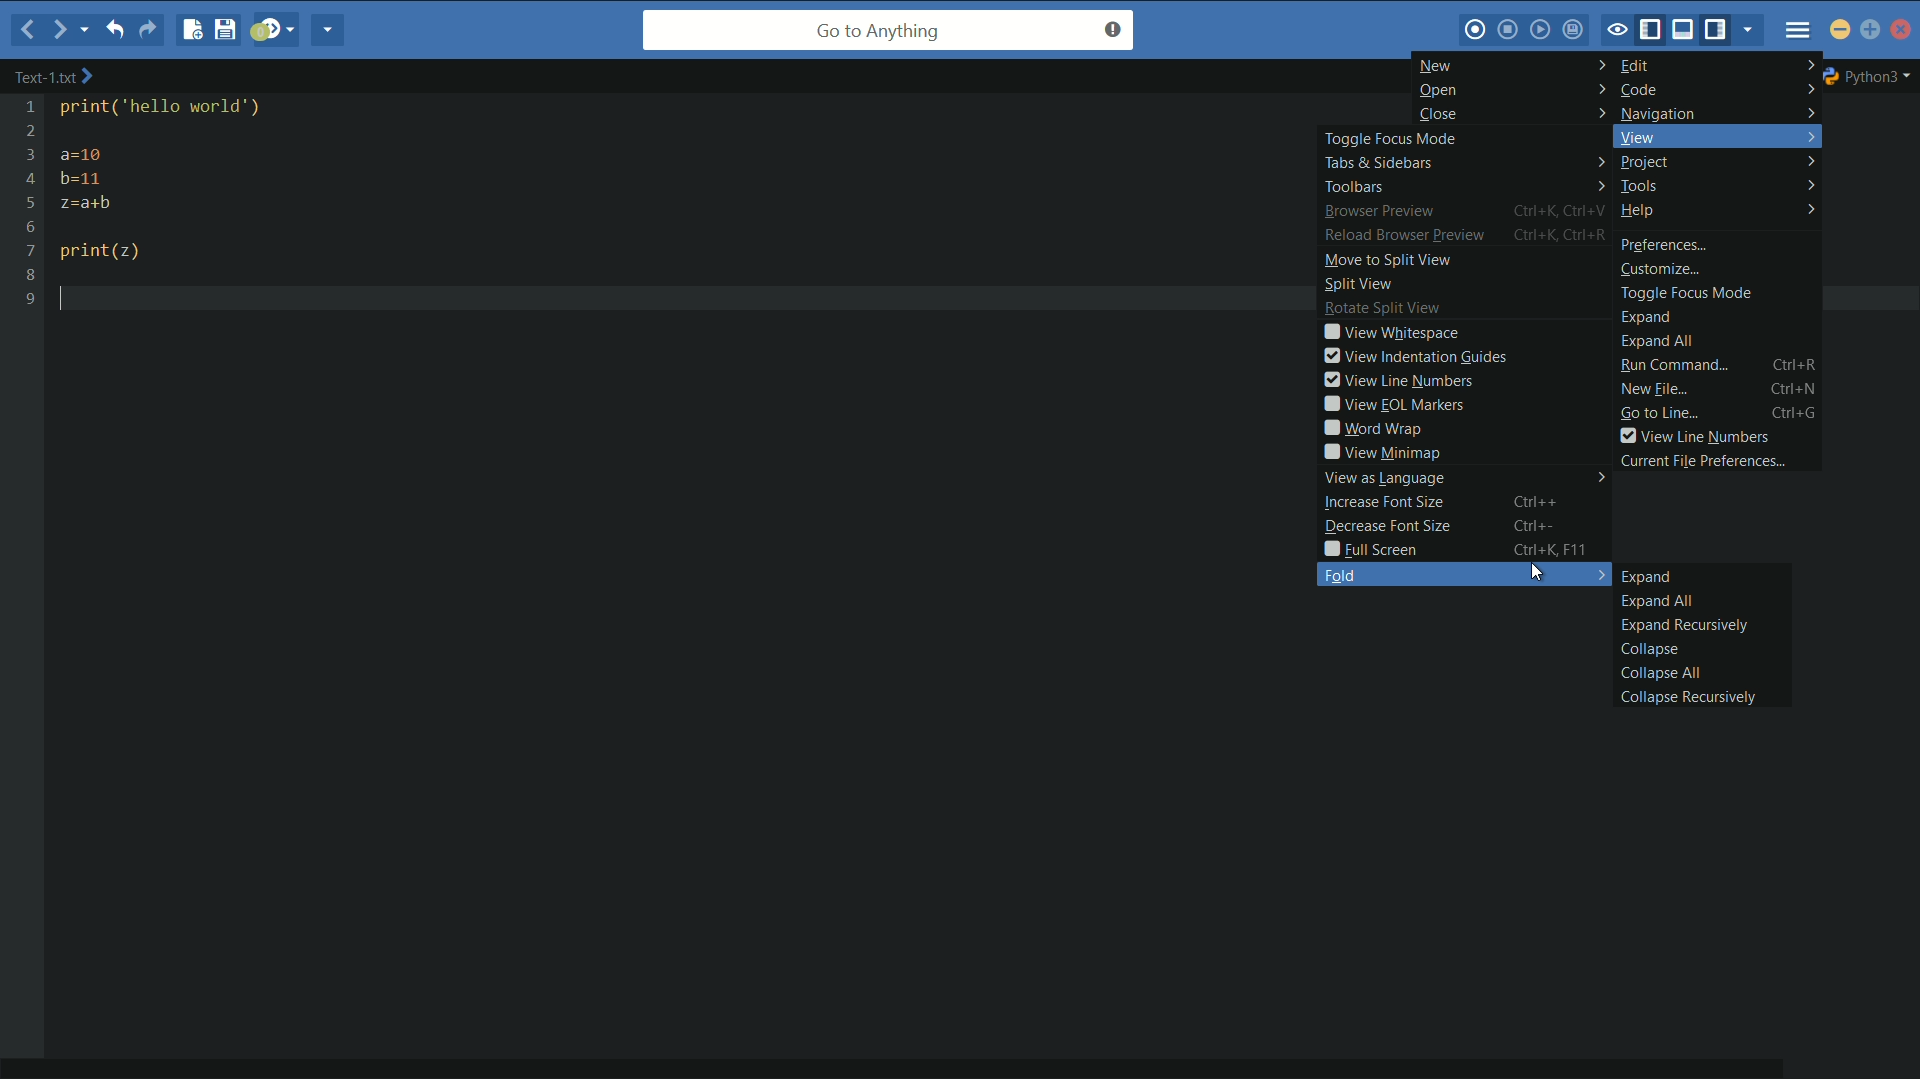 Image resolution: width=1920 pixels, height=1080 pixels. Describe the element at coordinates (54, 77) in the screenshot. I see `text-2.txt` at that location.